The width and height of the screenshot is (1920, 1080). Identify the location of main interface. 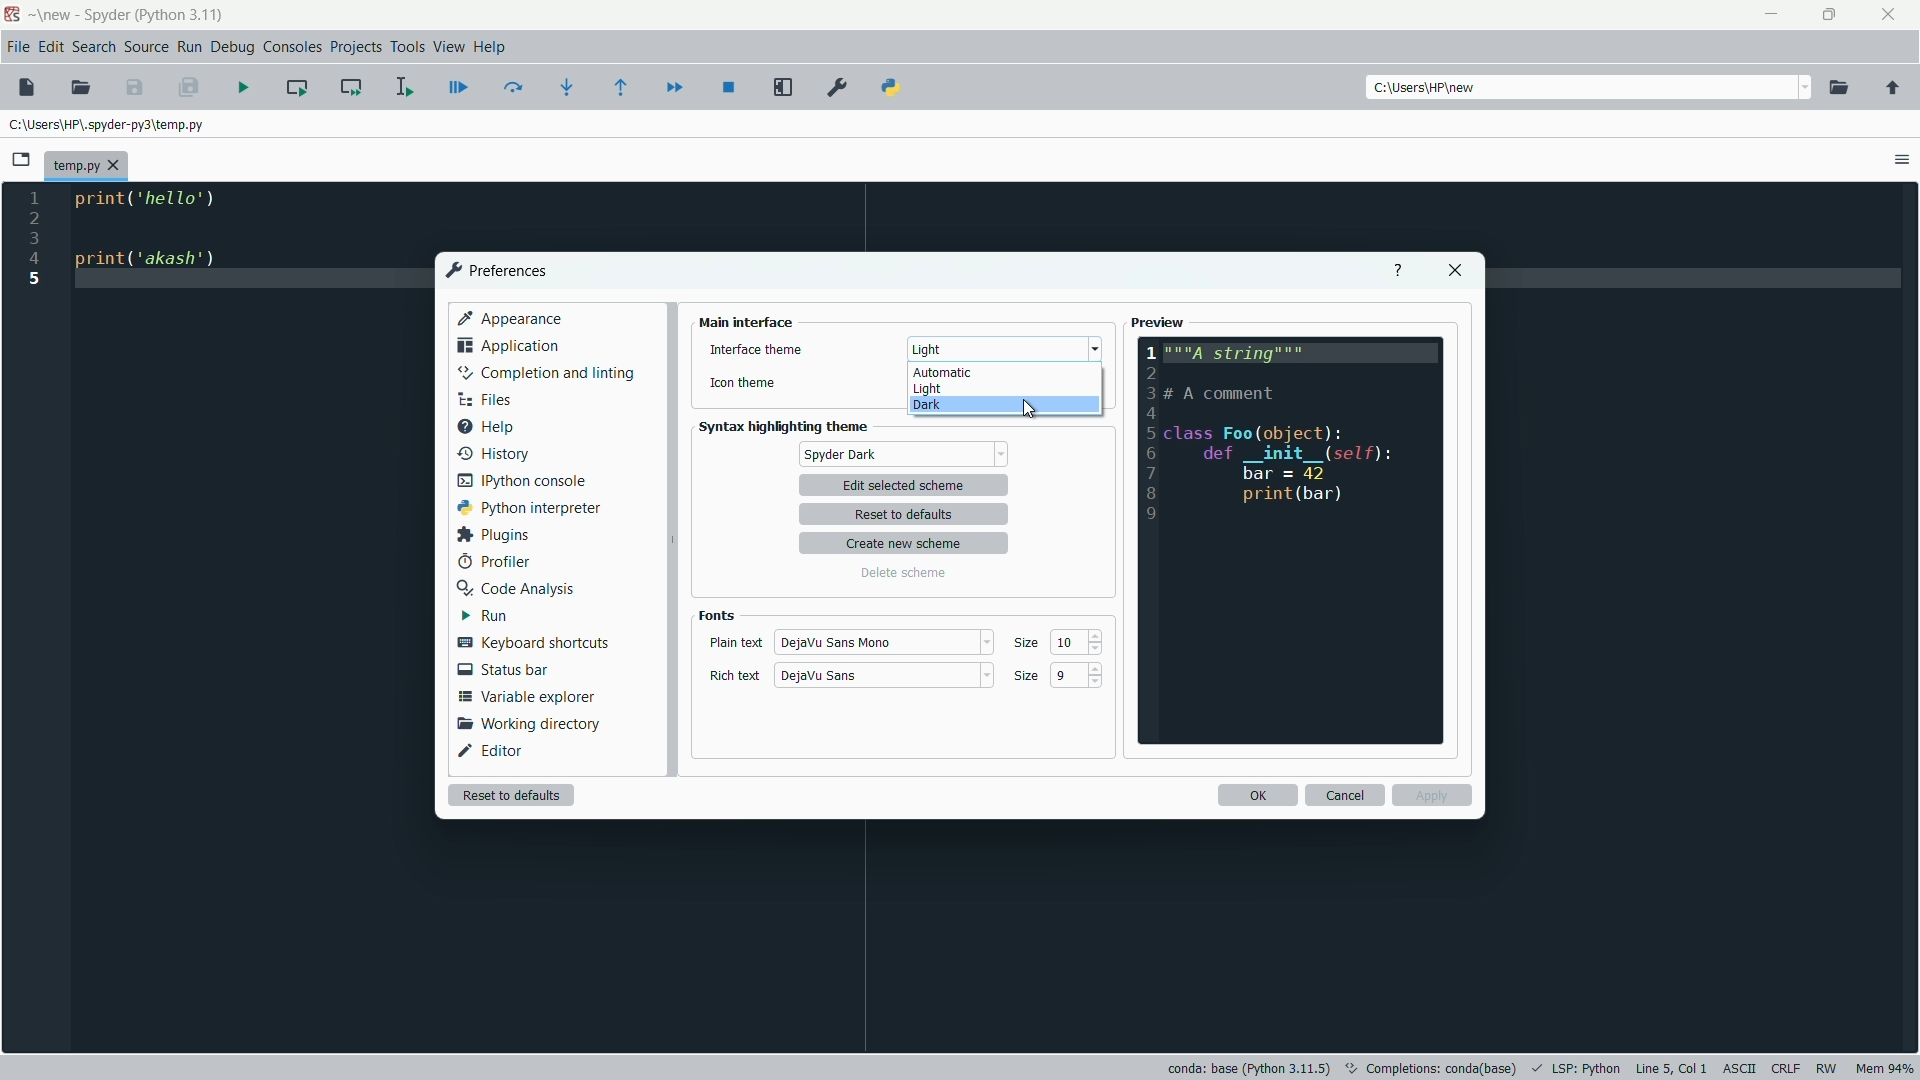
(747, 322).